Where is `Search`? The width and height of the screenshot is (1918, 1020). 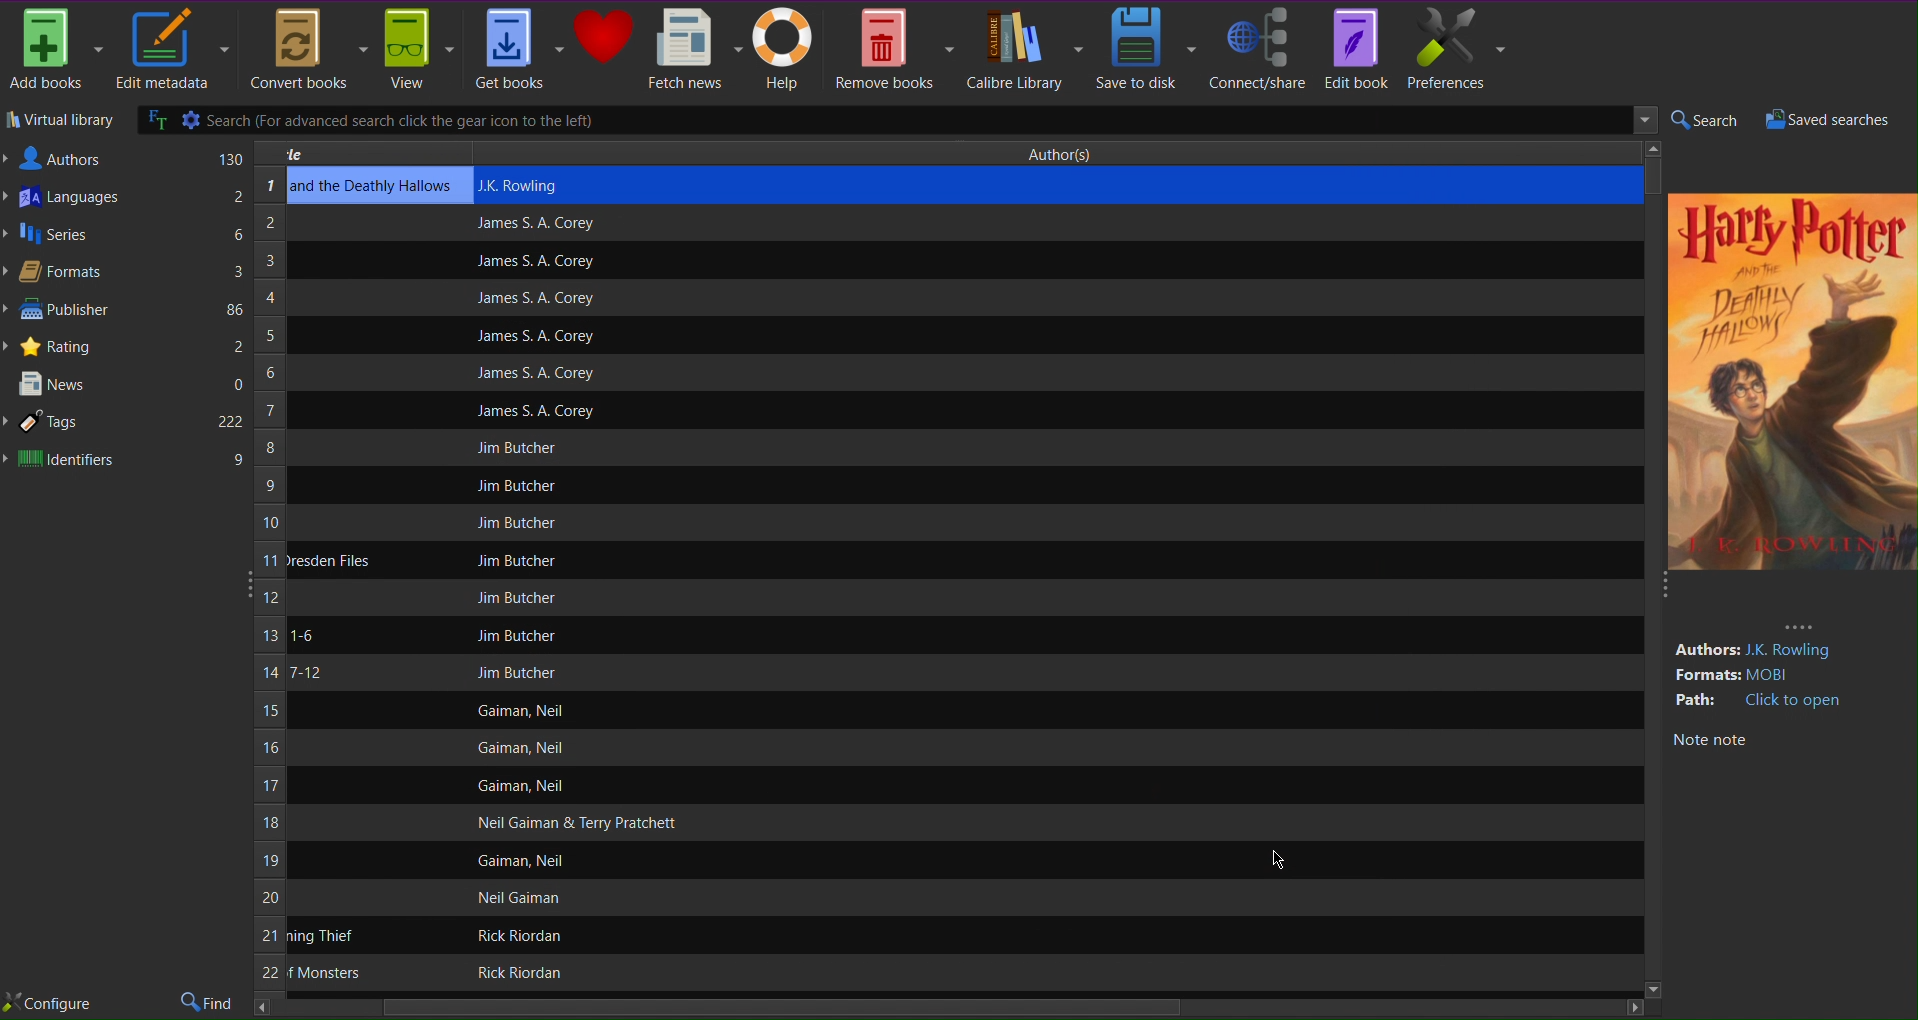 Search is located at coordinates (1703, 121).